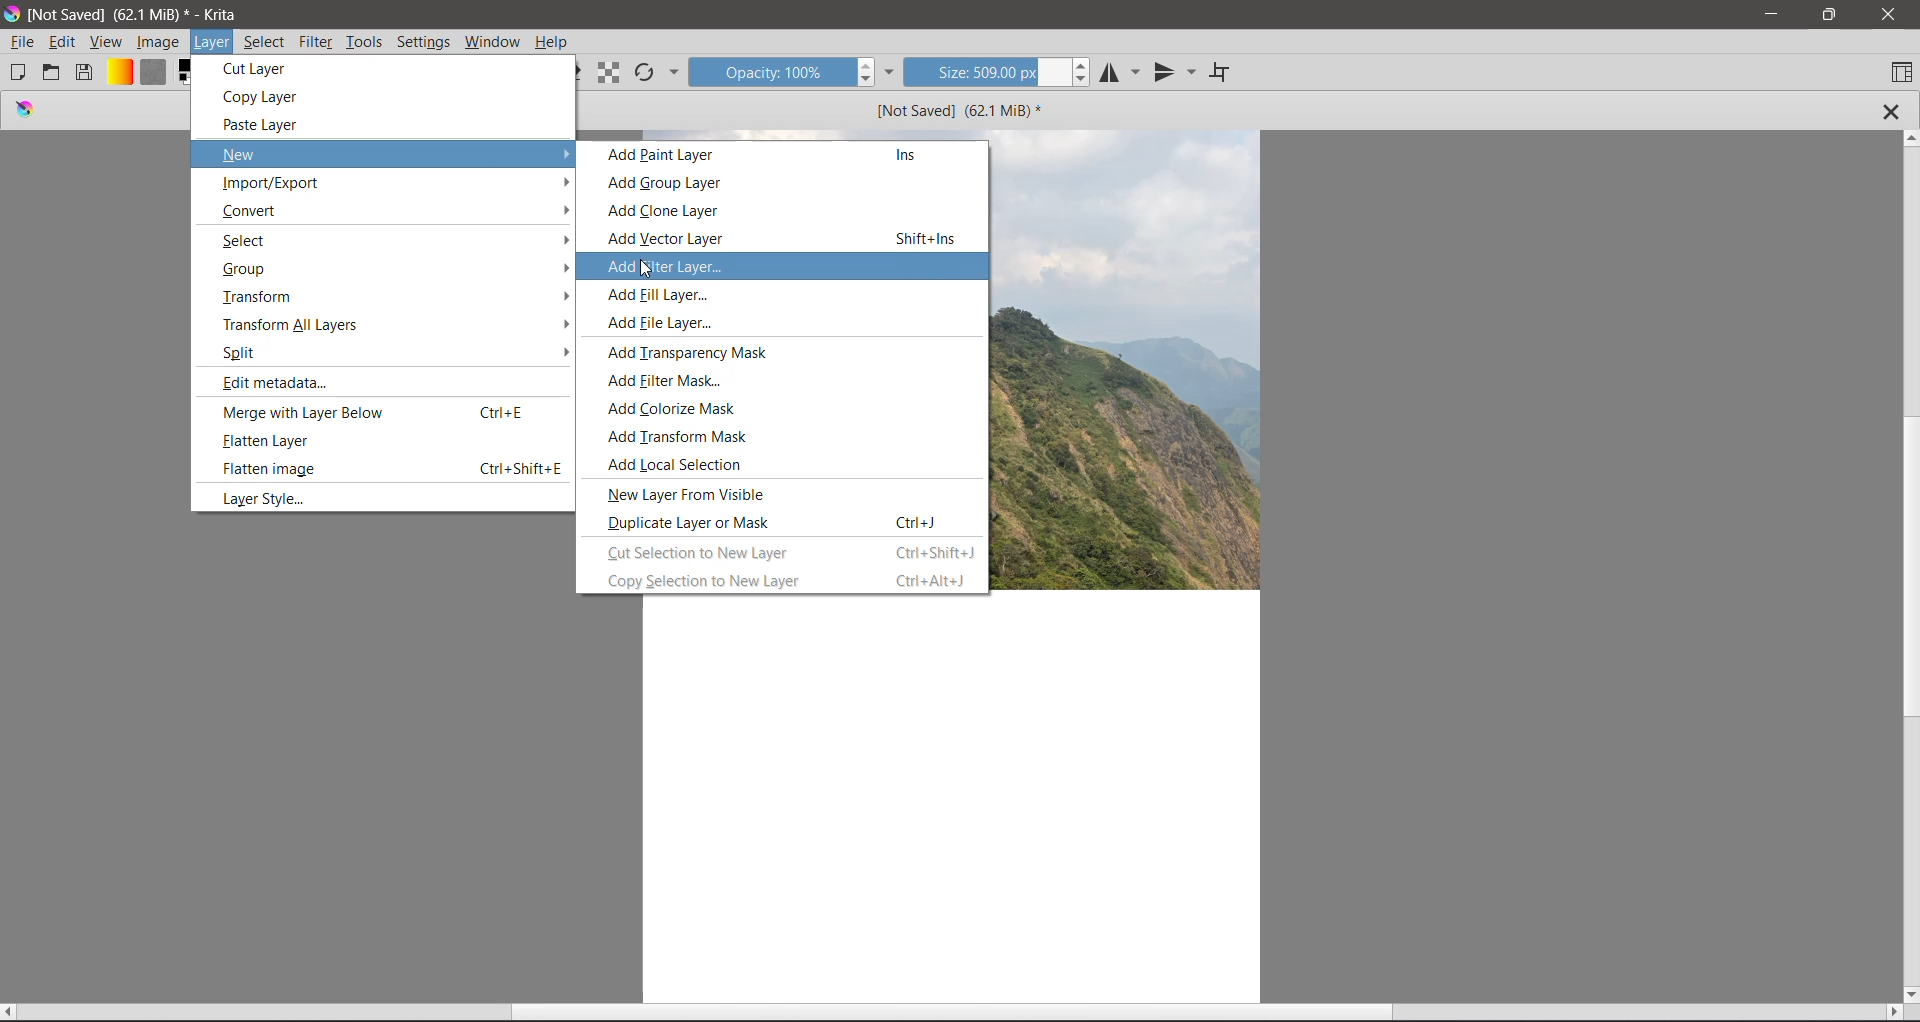 The image size is (1920, 1022). I want to click on Add Fil Layer, so click(653, 294).